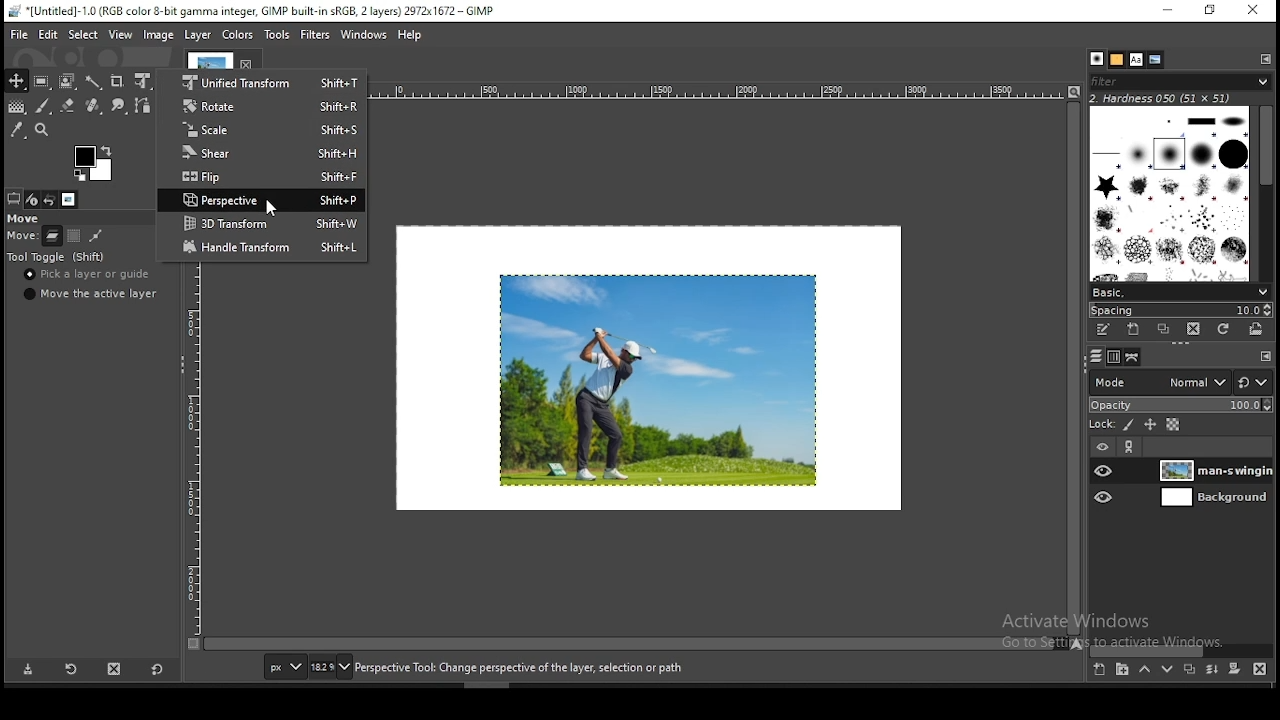 The image size is (1280, 720). Describe the element at coordinates (265, 131) in the screenshot. I see `scale` at that location.